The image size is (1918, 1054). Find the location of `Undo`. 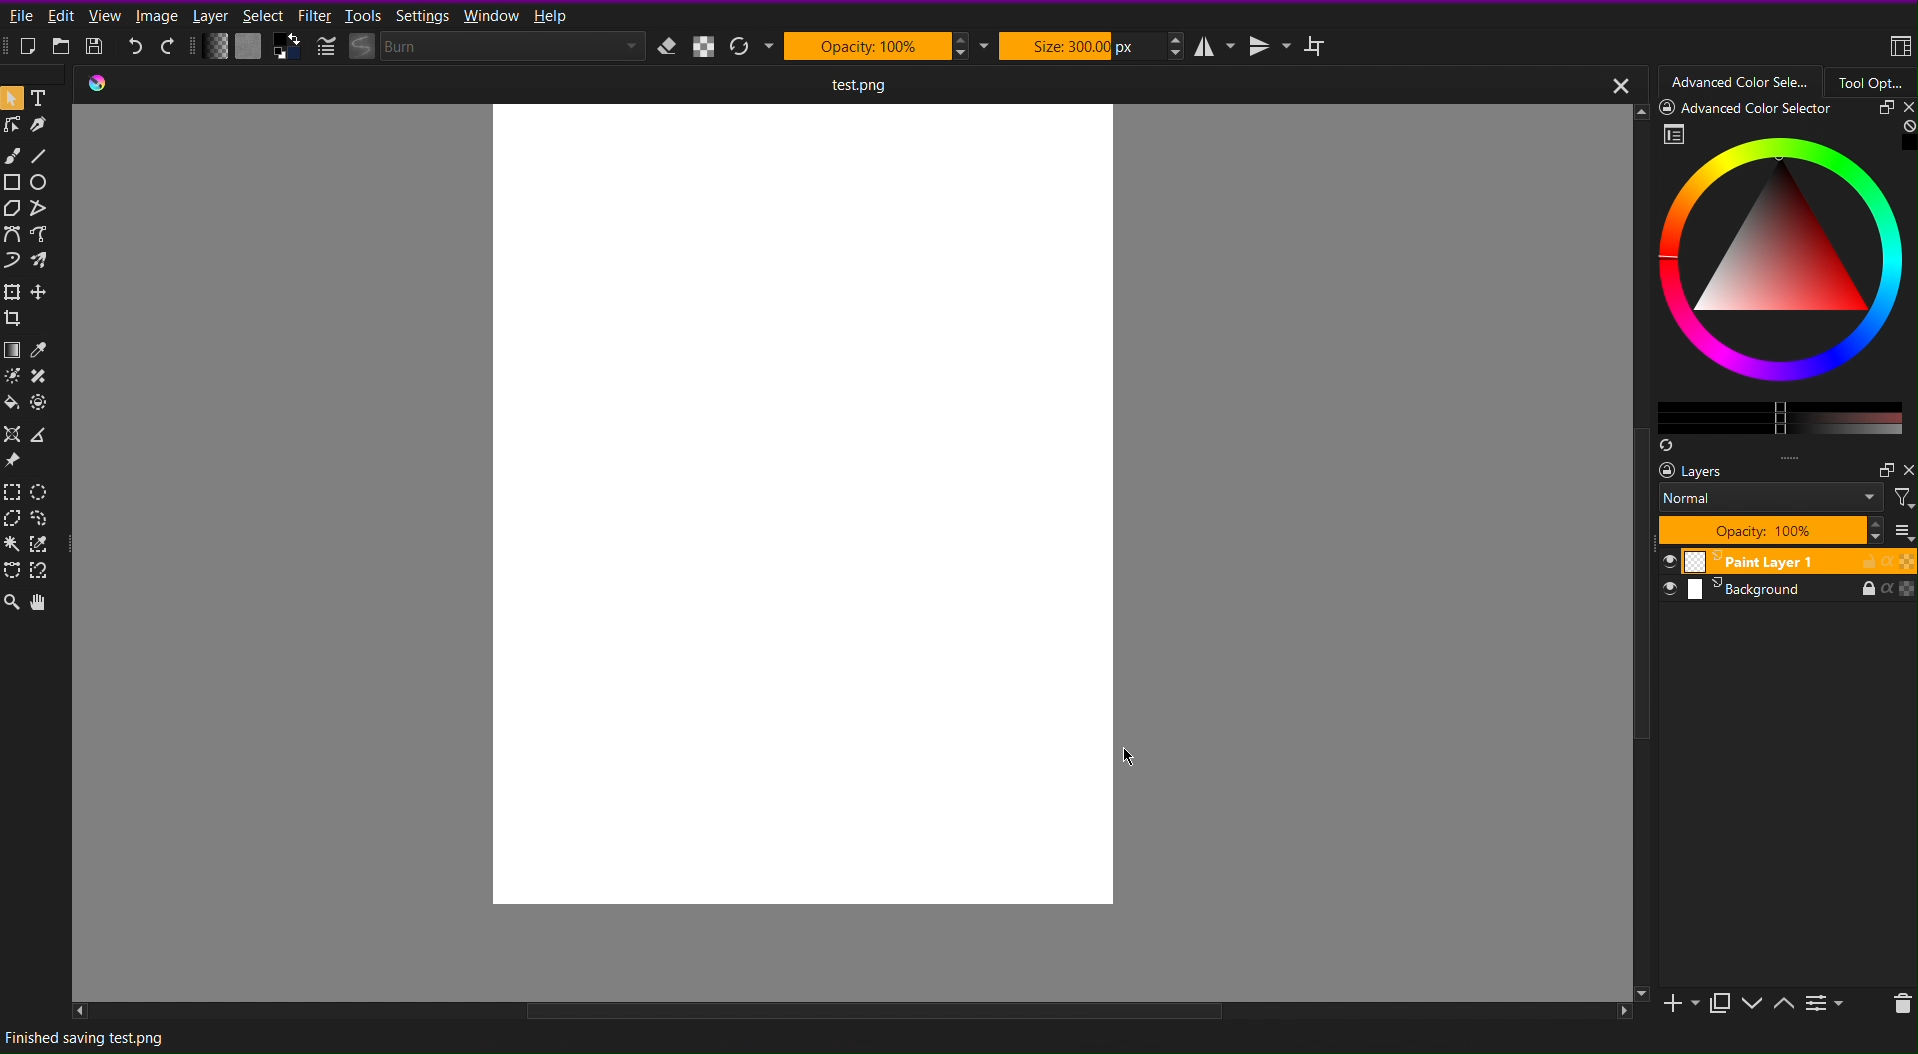

Undo is located at coordinates (135, 49).